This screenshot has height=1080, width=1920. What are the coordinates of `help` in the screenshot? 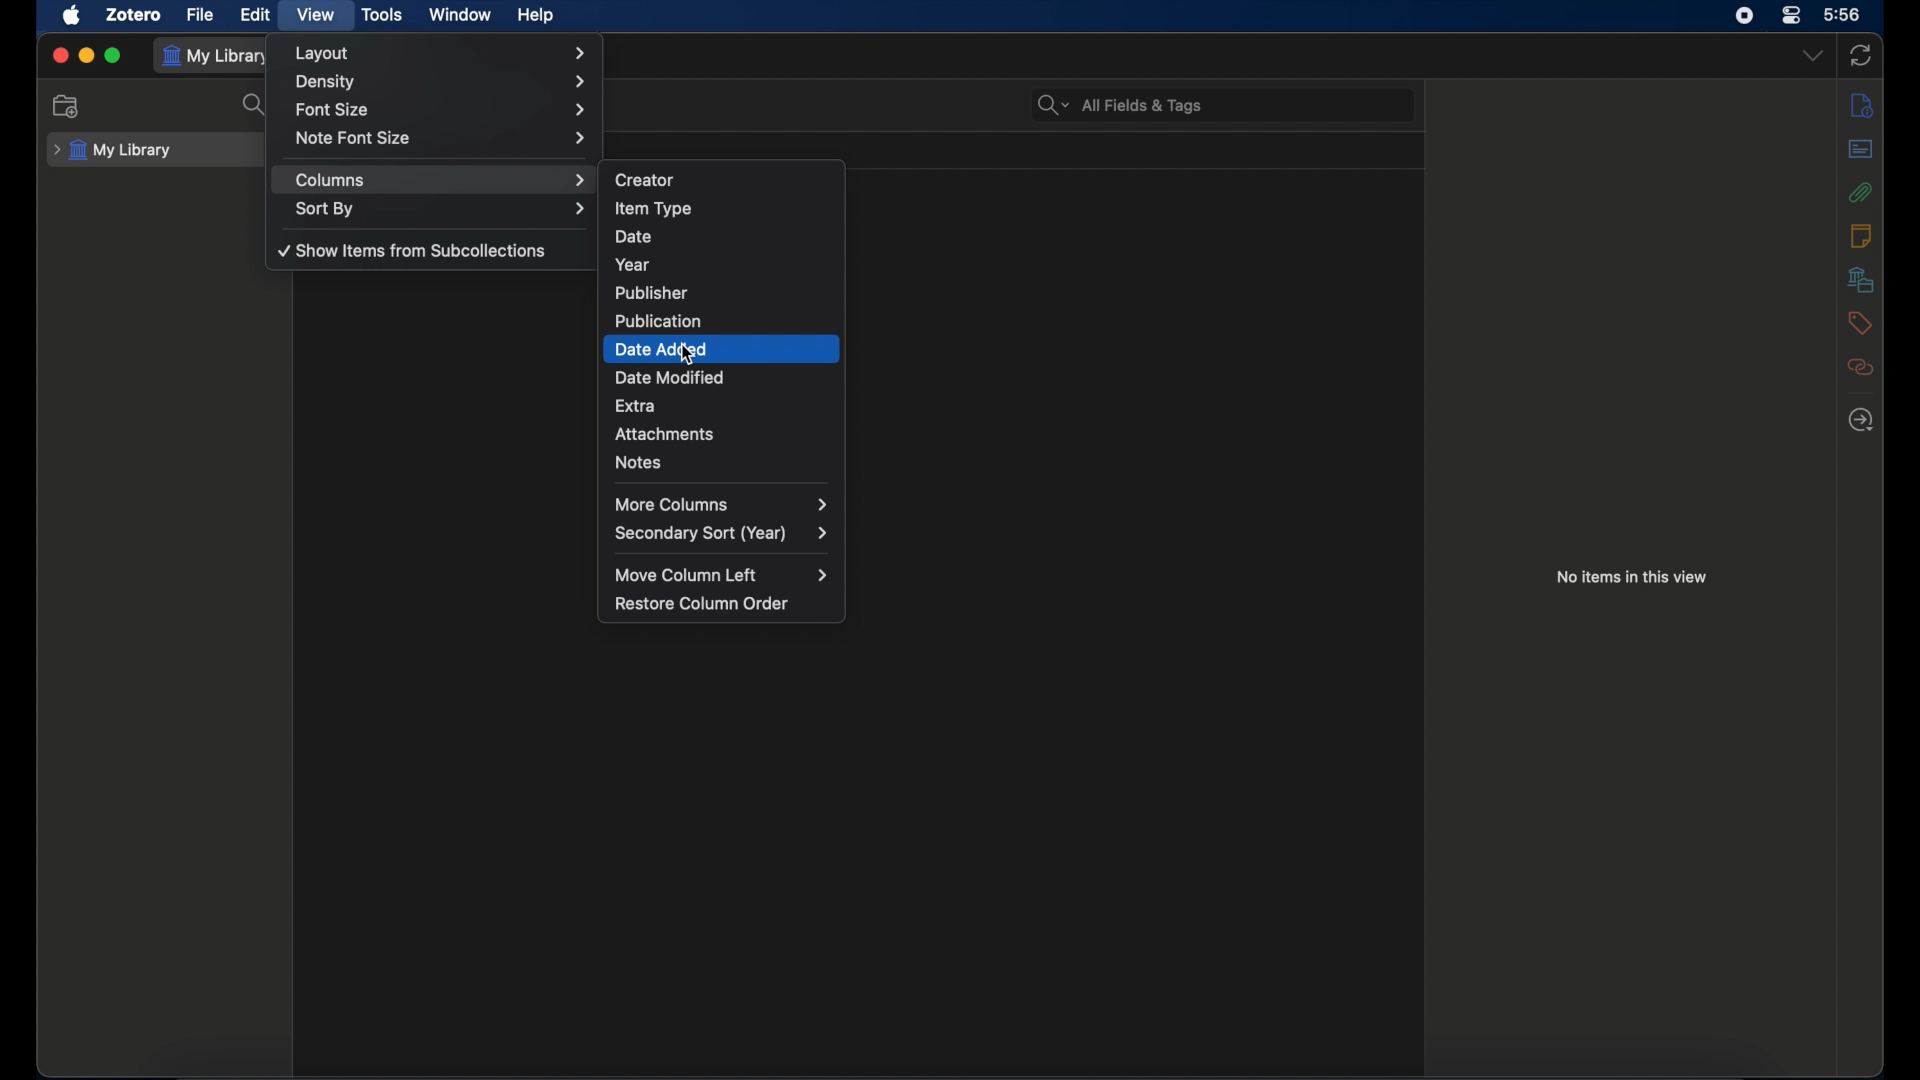 It's located at (535, 16).